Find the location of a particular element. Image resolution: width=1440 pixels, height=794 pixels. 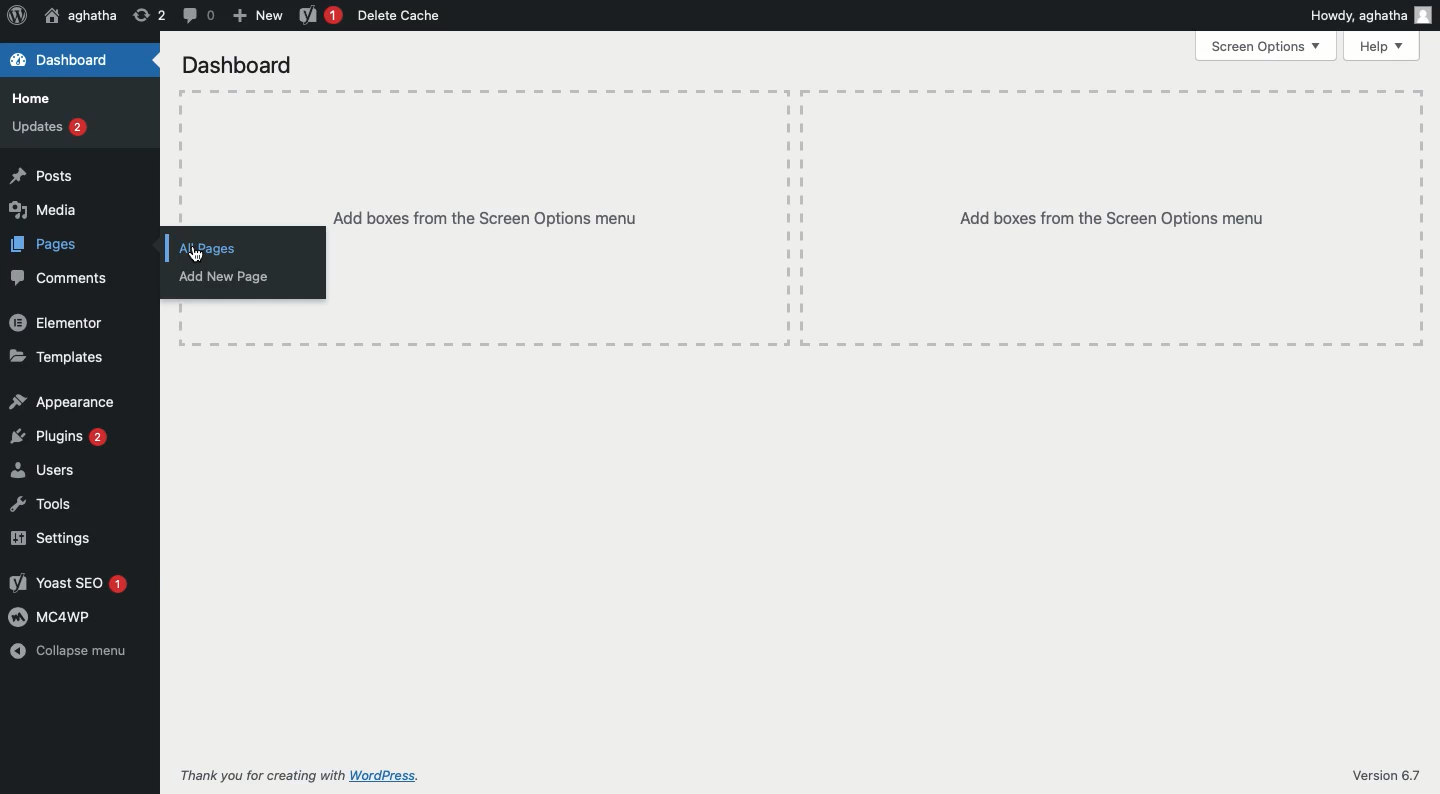

Thank you for creating with WordPress is located at coordinates (297, 776).